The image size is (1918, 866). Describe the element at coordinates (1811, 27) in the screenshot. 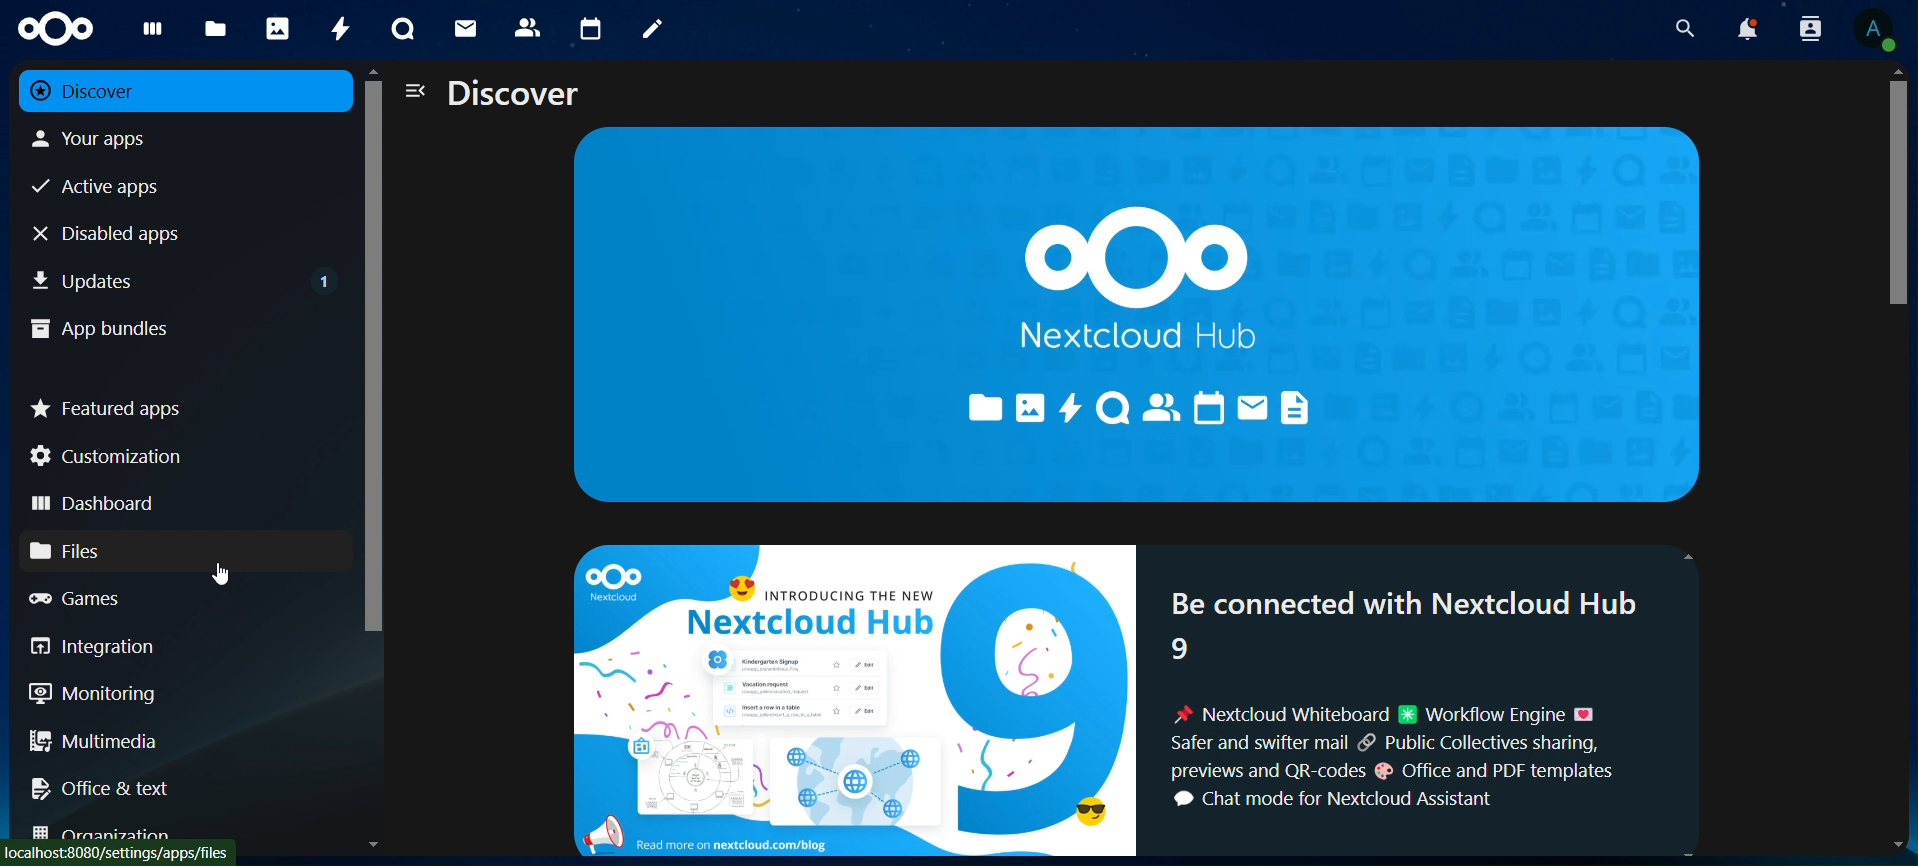

I see `search profile` at that location.